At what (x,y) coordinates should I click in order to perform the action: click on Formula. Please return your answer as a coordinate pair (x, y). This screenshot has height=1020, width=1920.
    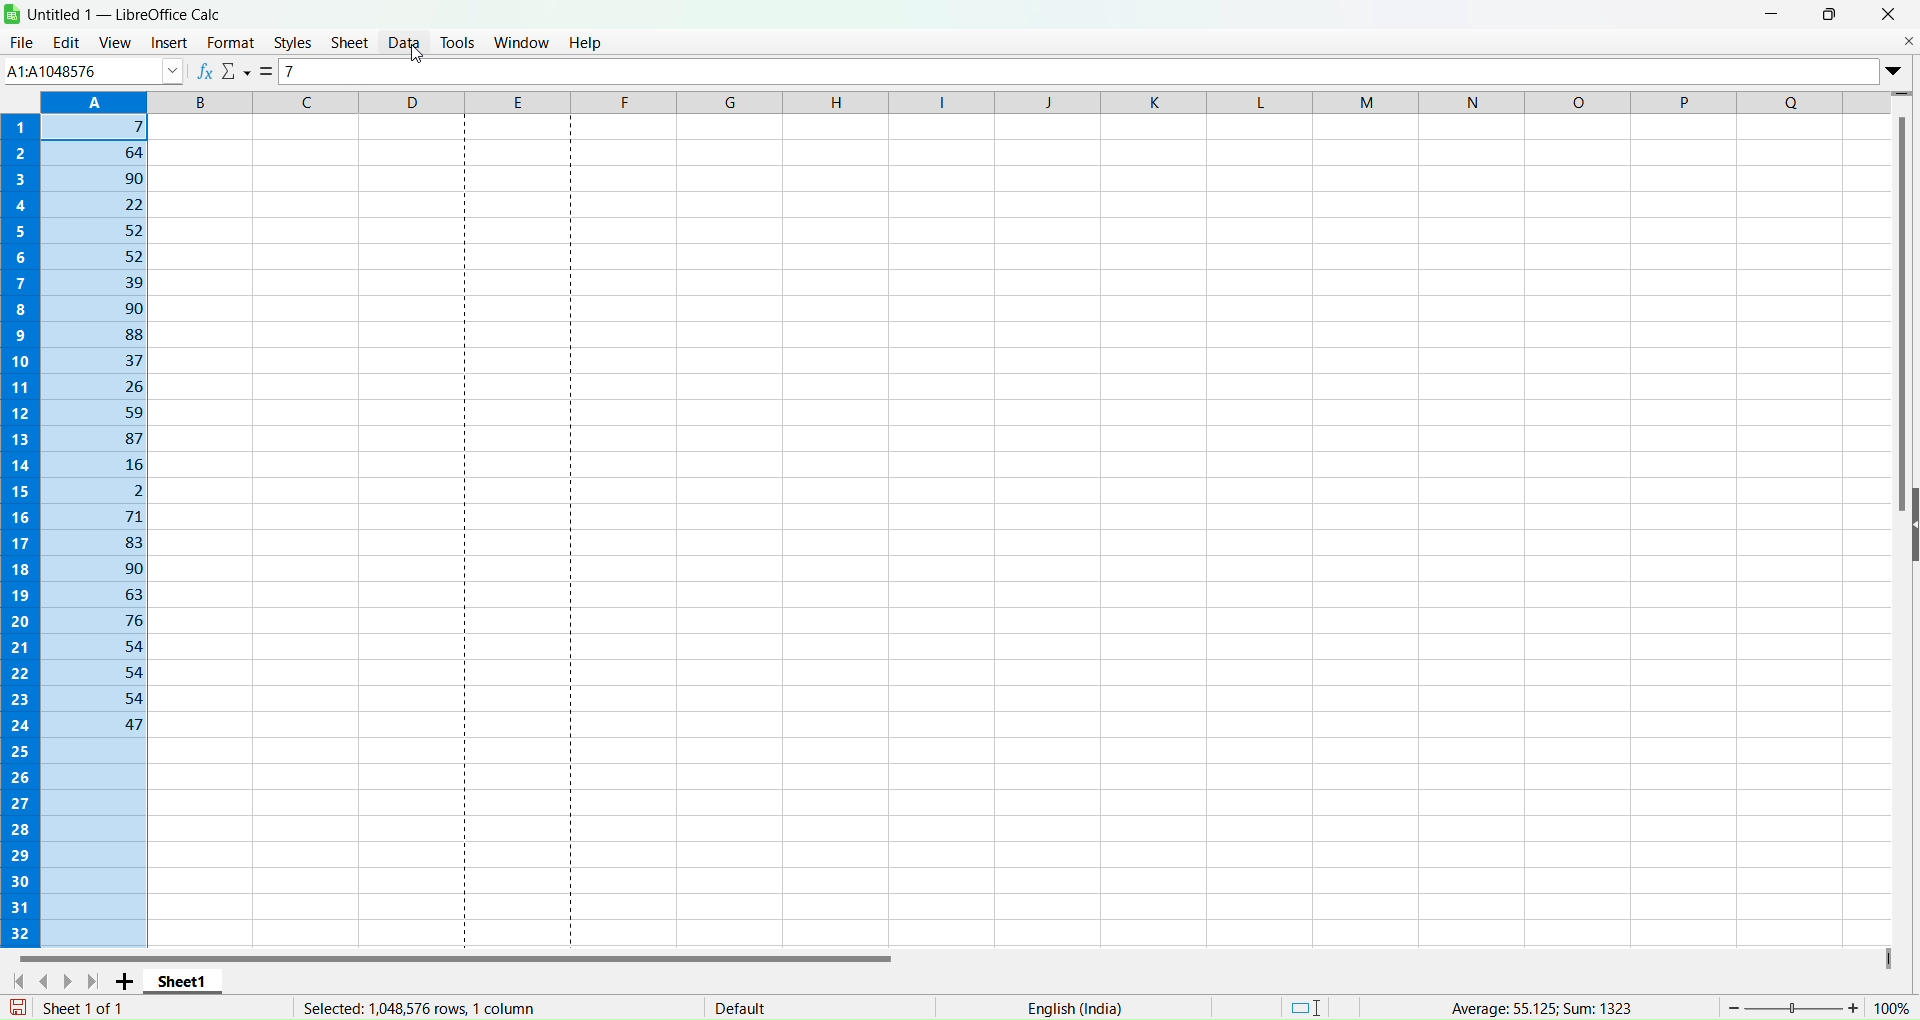
    Looking at the image, I should click on (269, 72).